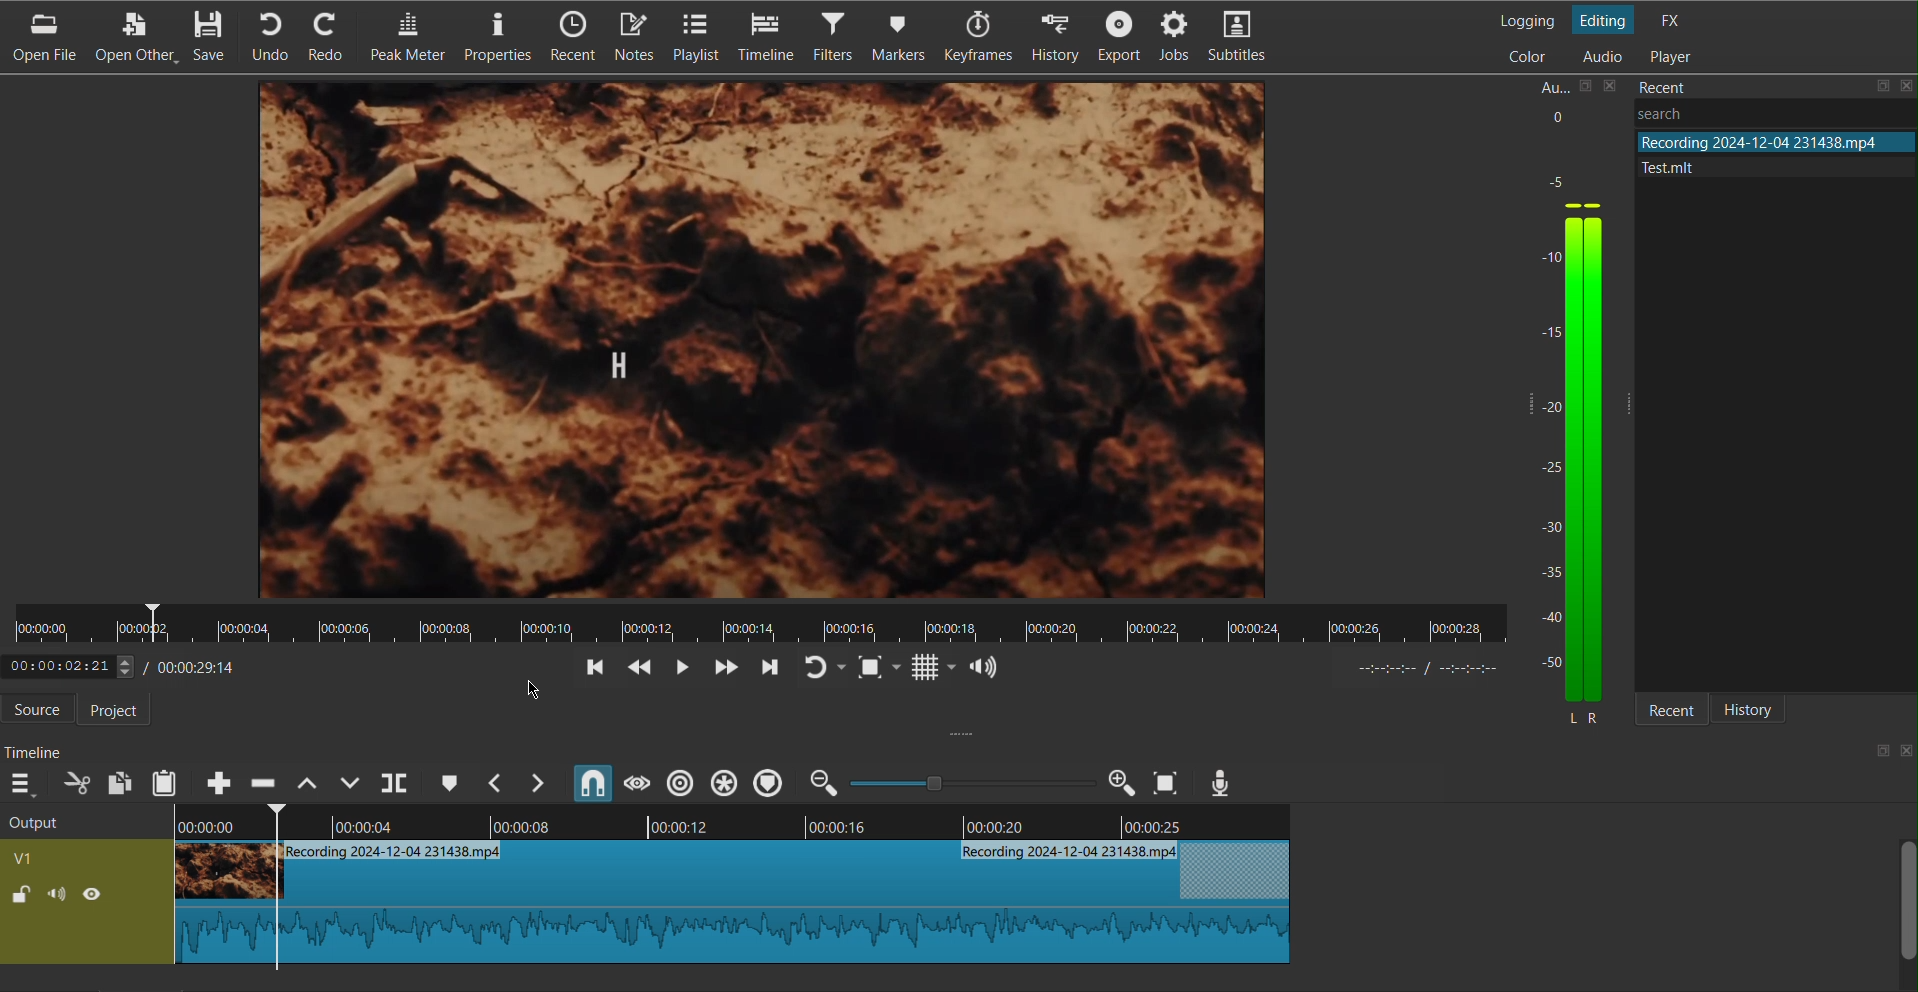 The height and width of the screenshot is (992, 1918). What do you see at coordinates (41, 37) in the screenshot?
I see `Open File` at bounding box center [41, 37].